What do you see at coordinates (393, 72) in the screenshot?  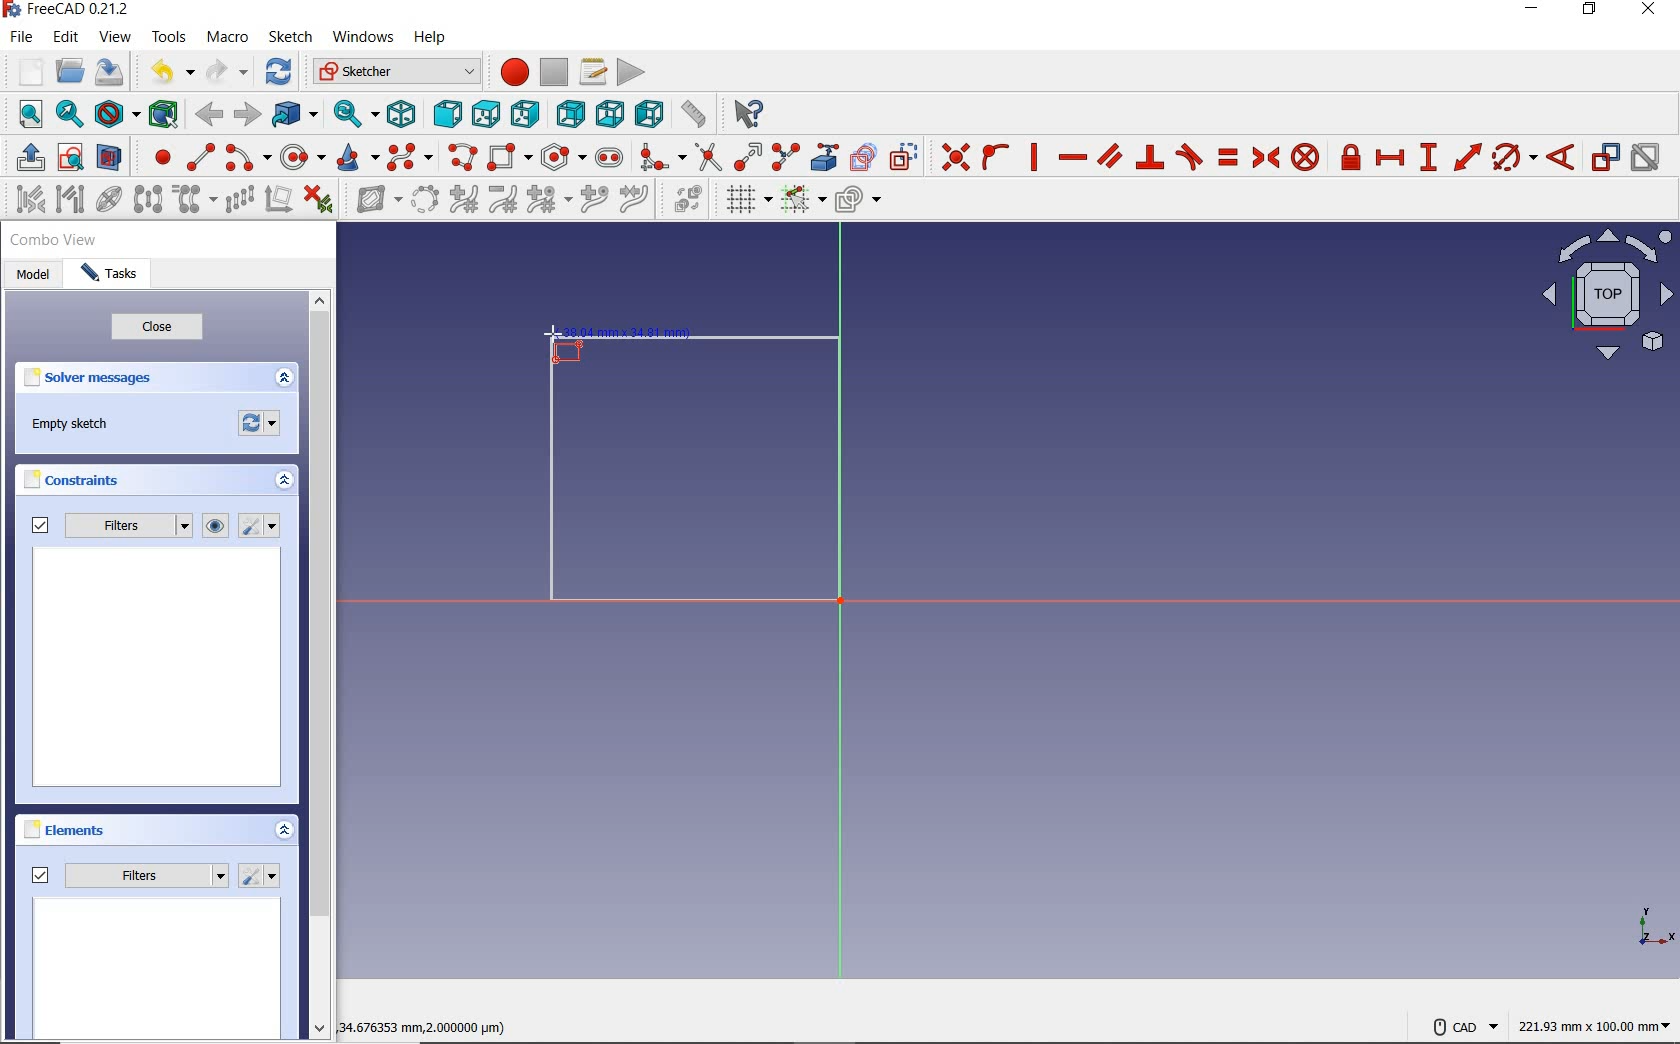 I see `switch between workbenches` at bounding box center [393, 72].